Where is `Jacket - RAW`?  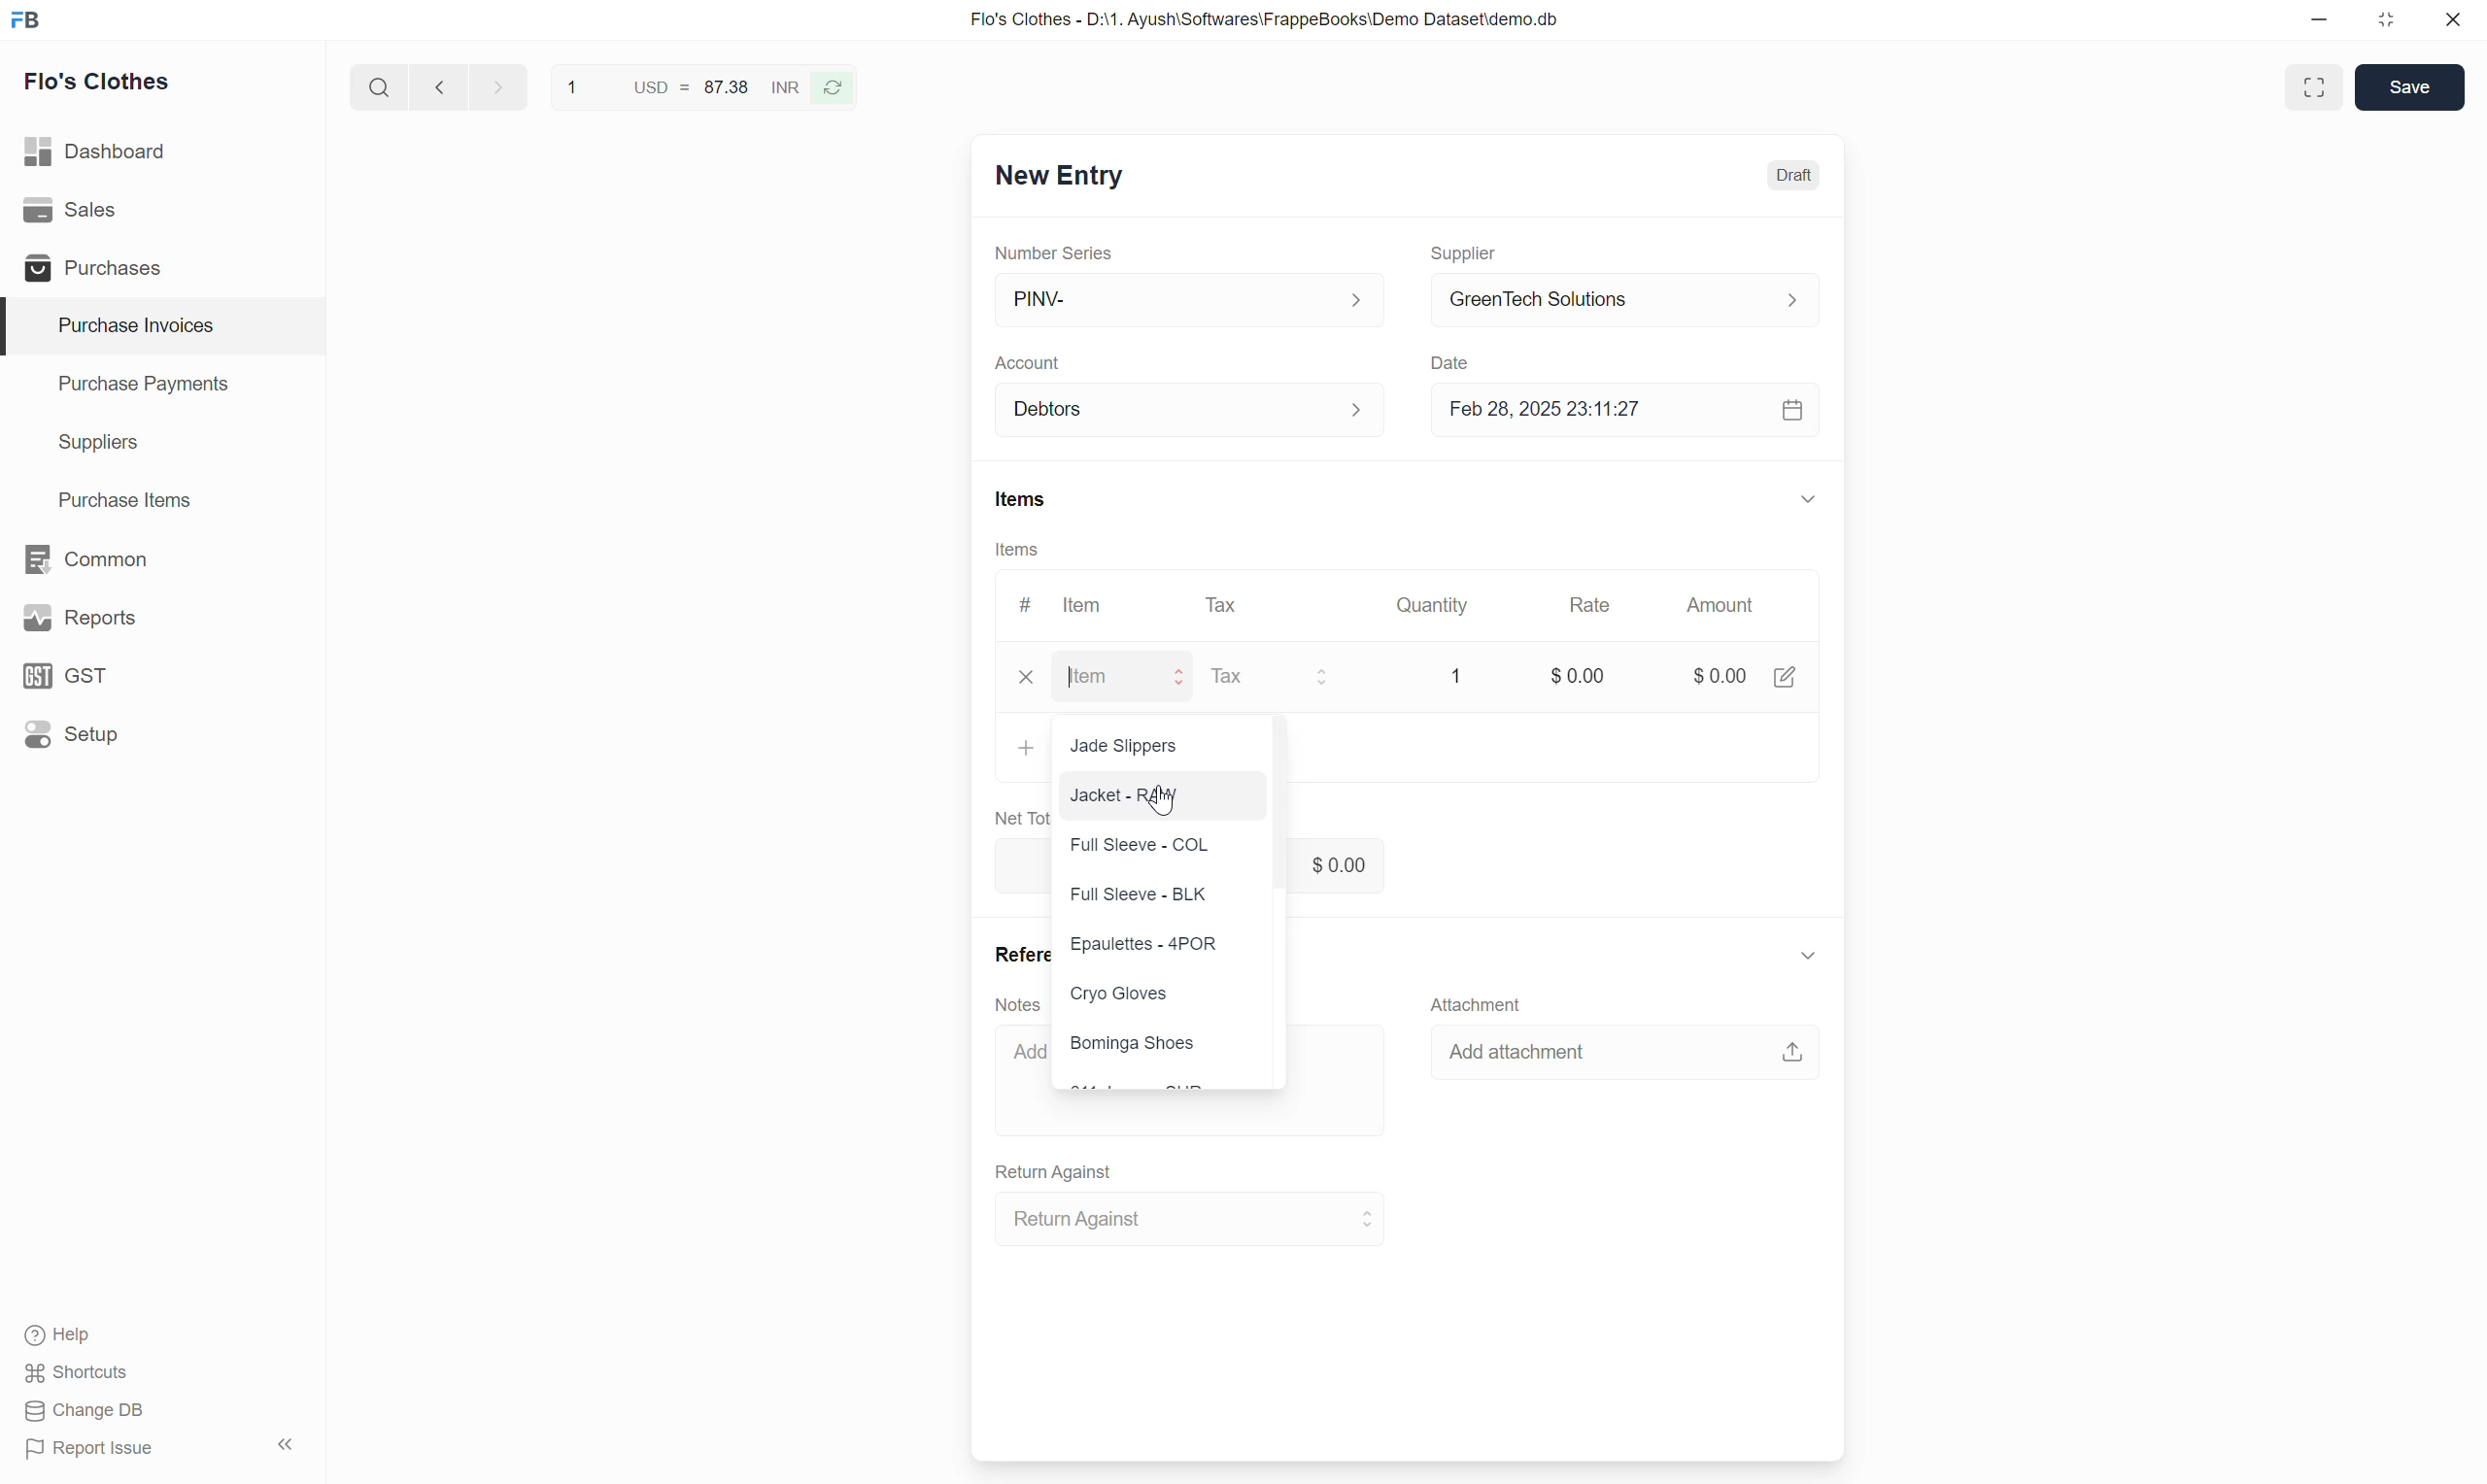
Jacket - RAW is located at coordinates (1163, 796).